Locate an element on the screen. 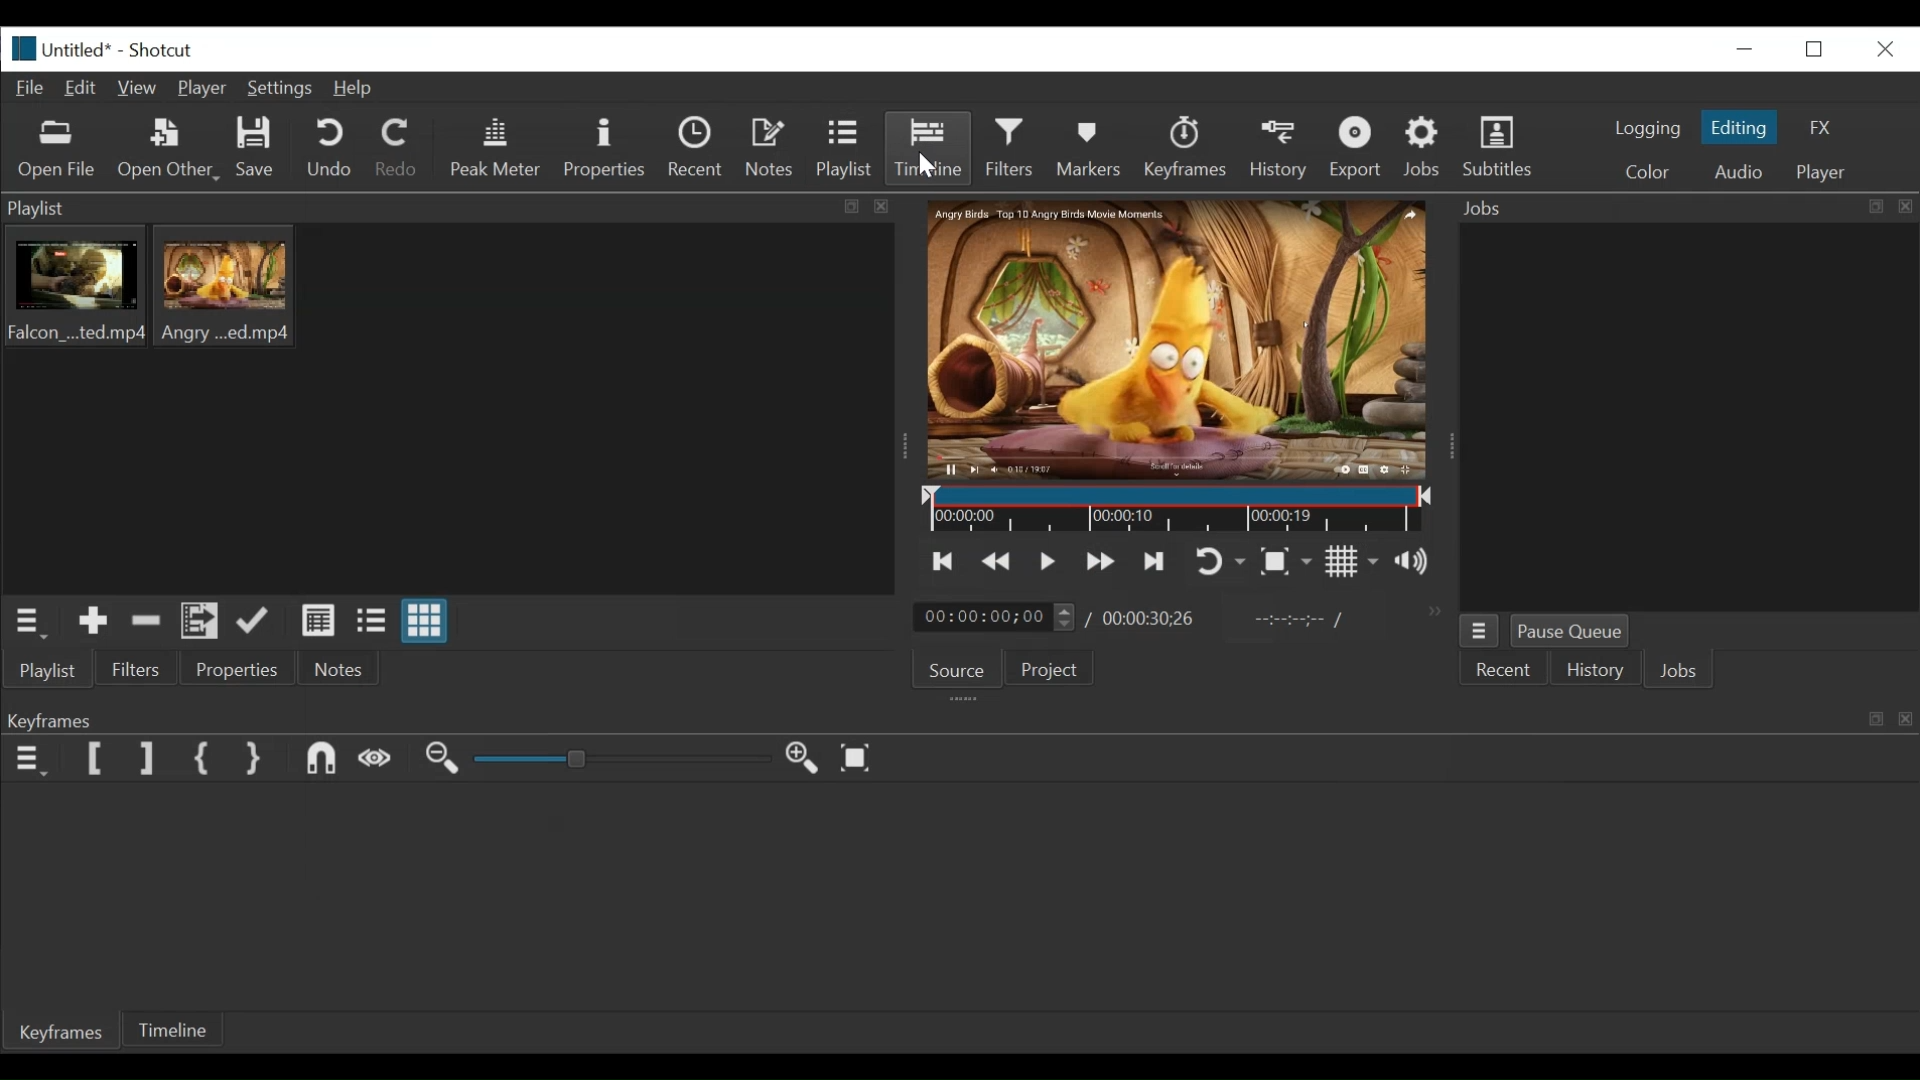 This screenshot has width=1920, height=1080. in point is located at coordinates (1294, 622).